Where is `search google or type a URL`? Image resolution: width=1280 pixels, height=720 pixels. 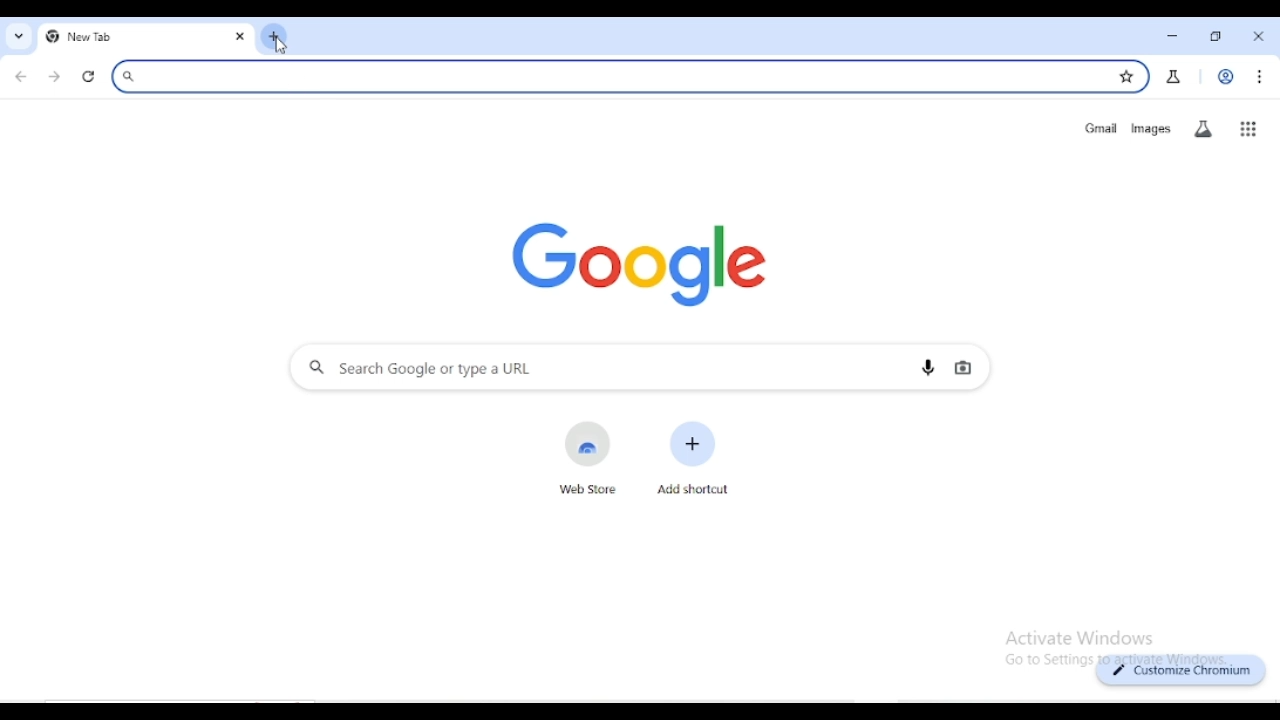
search google or type a URL is located at coordinates (592, 367).